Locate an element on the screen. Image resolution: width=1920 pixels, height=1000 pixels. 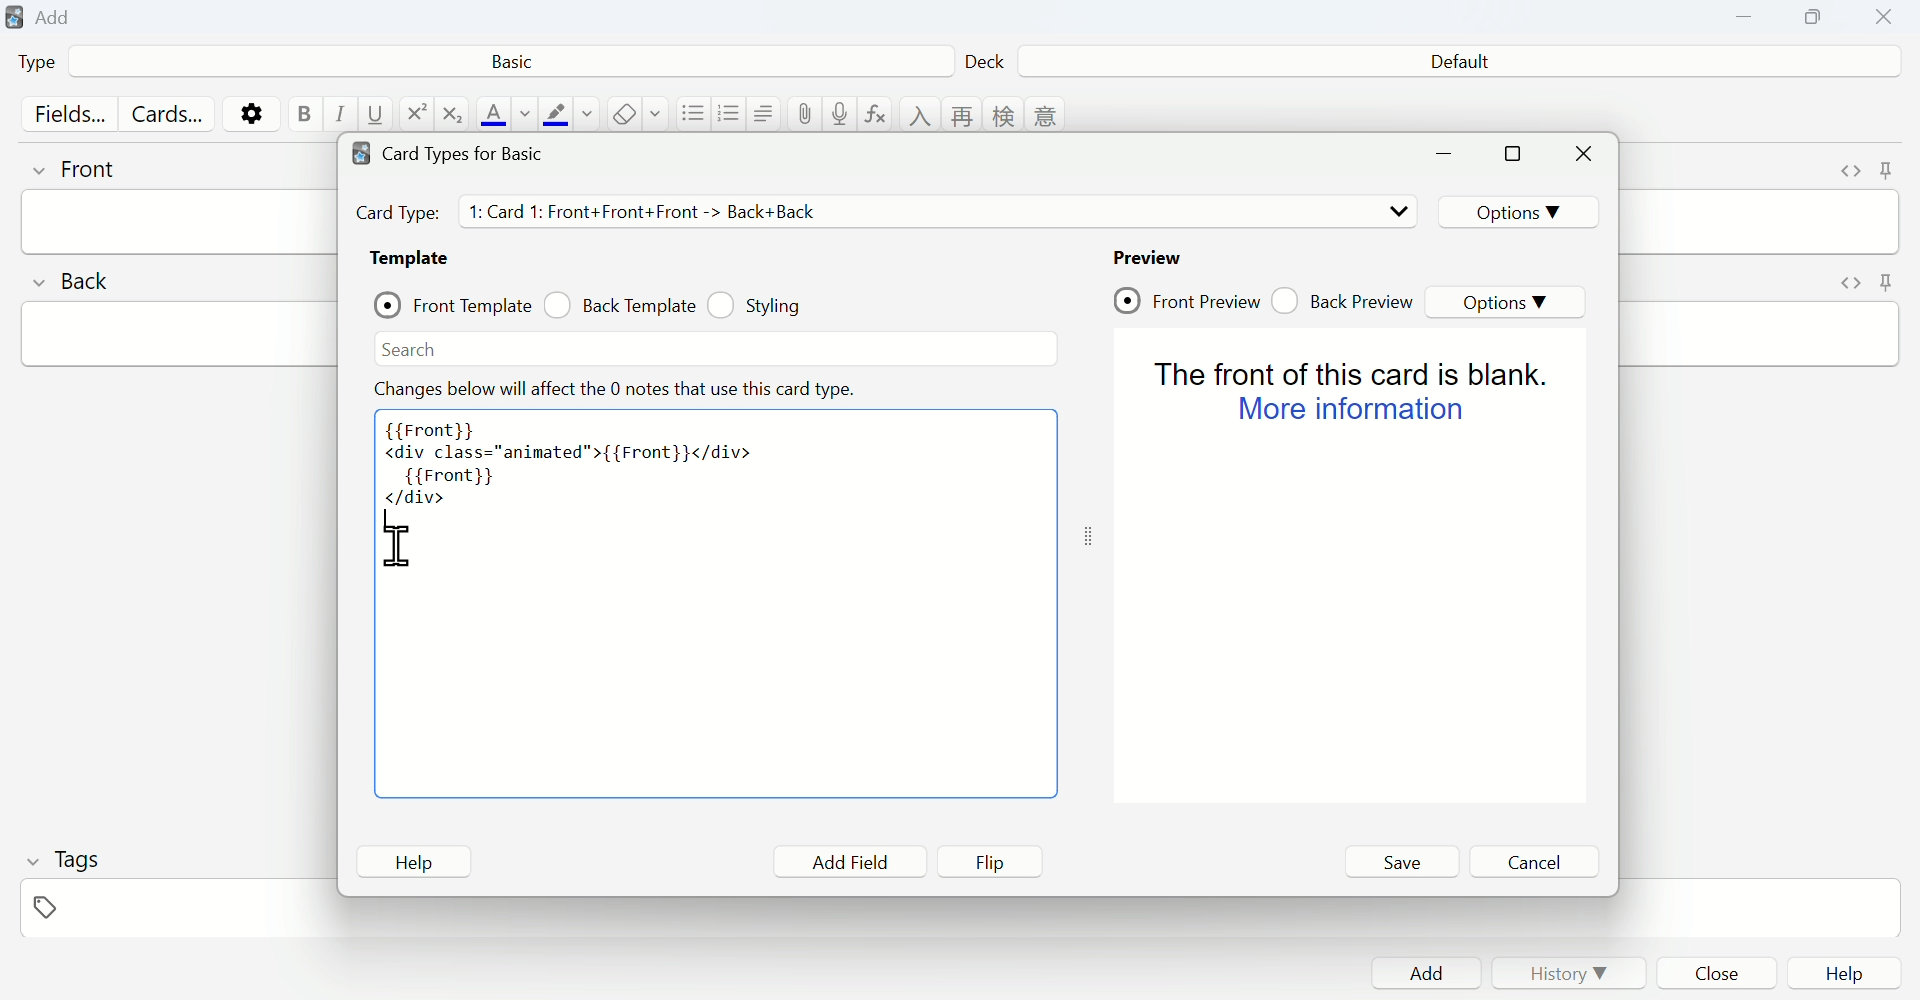
drop down is located at coordinates (1400, 213).